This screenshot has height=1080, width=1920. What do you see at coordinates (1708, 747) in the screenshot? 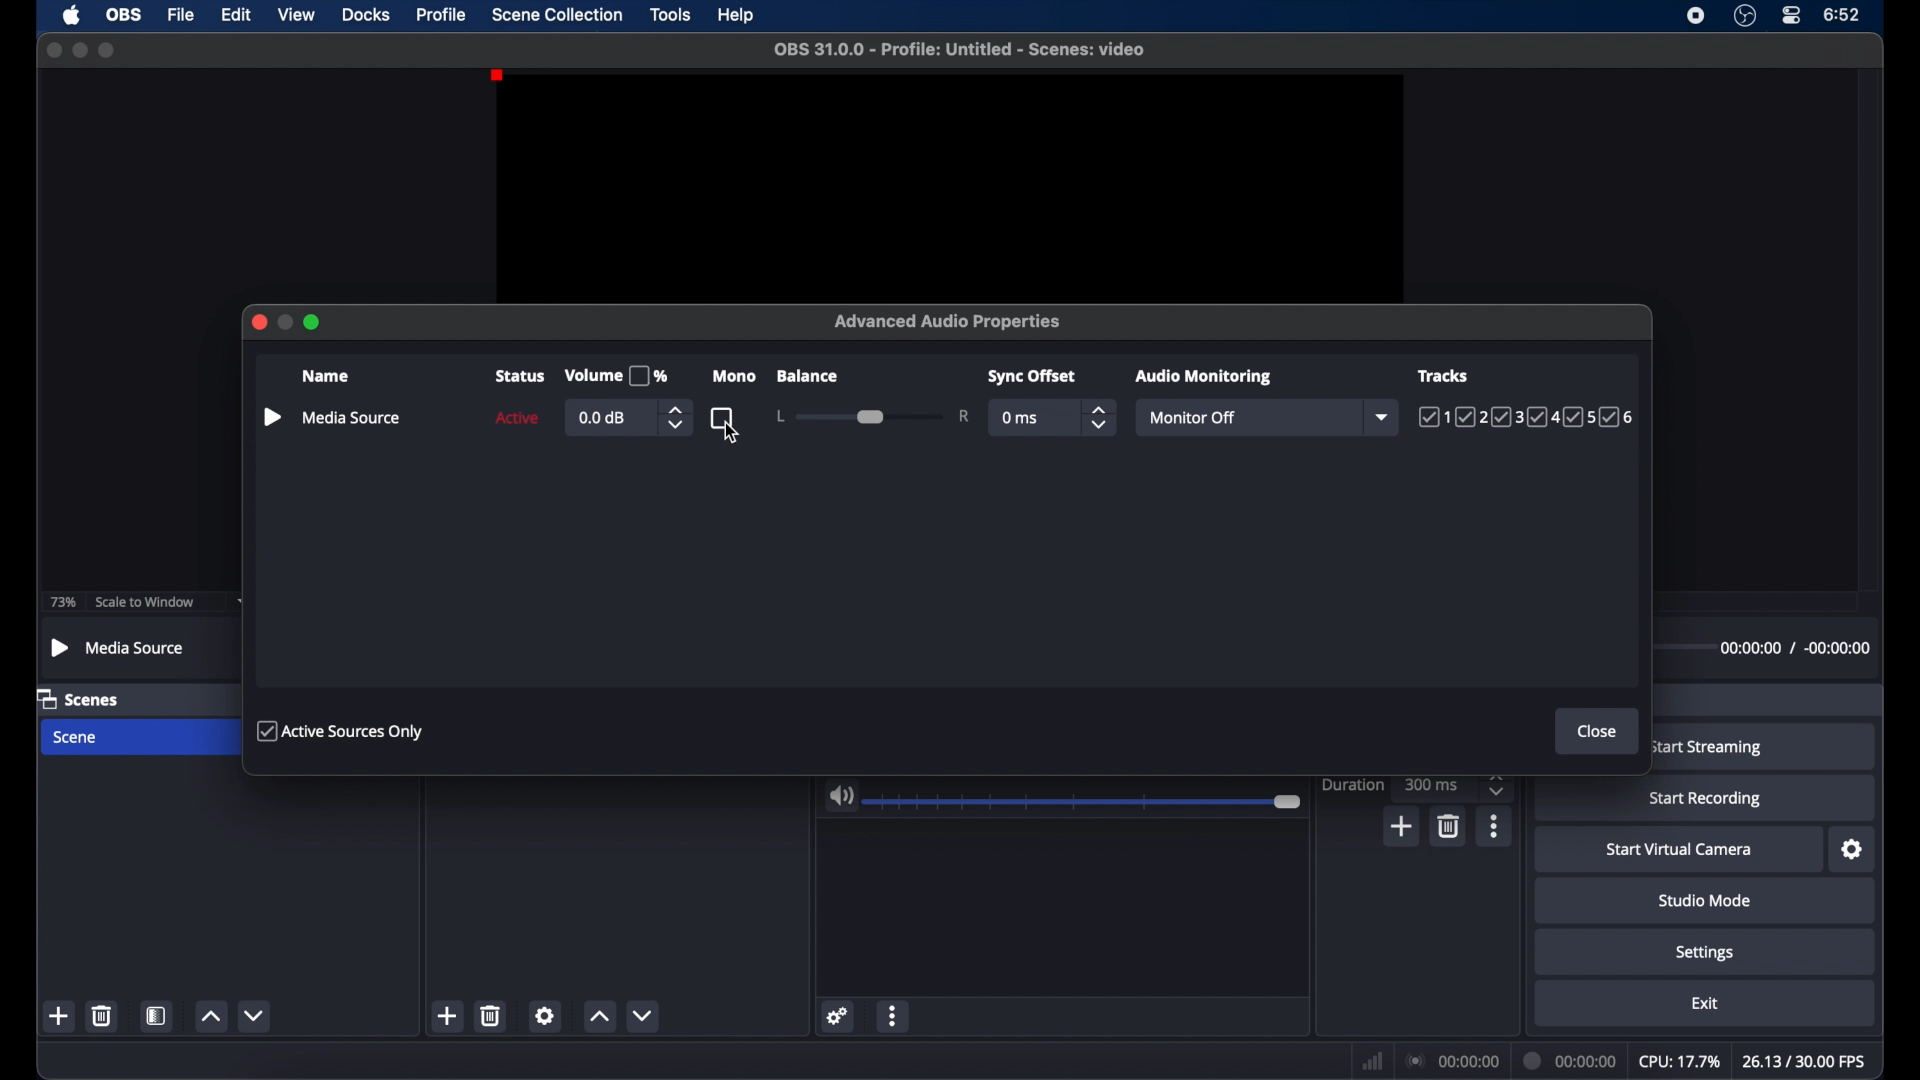
I see `start streaming` at bounding box center [1708, 747].